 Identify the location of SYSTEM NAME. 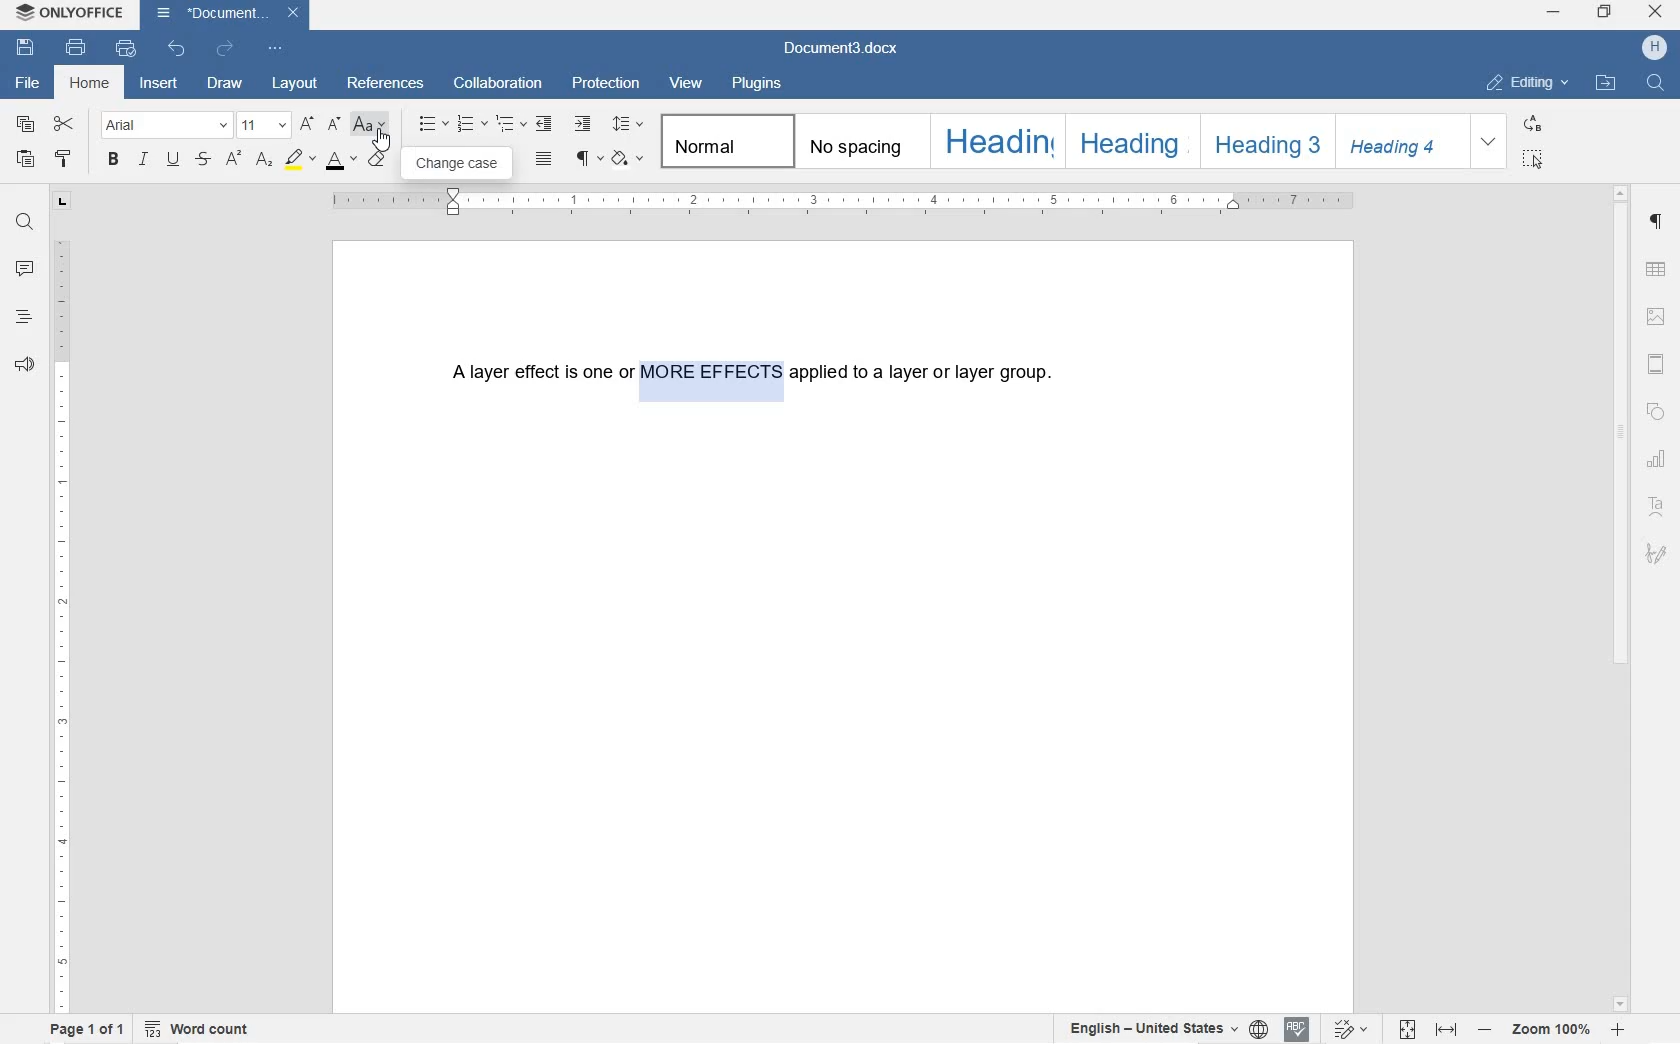
(70, 10).